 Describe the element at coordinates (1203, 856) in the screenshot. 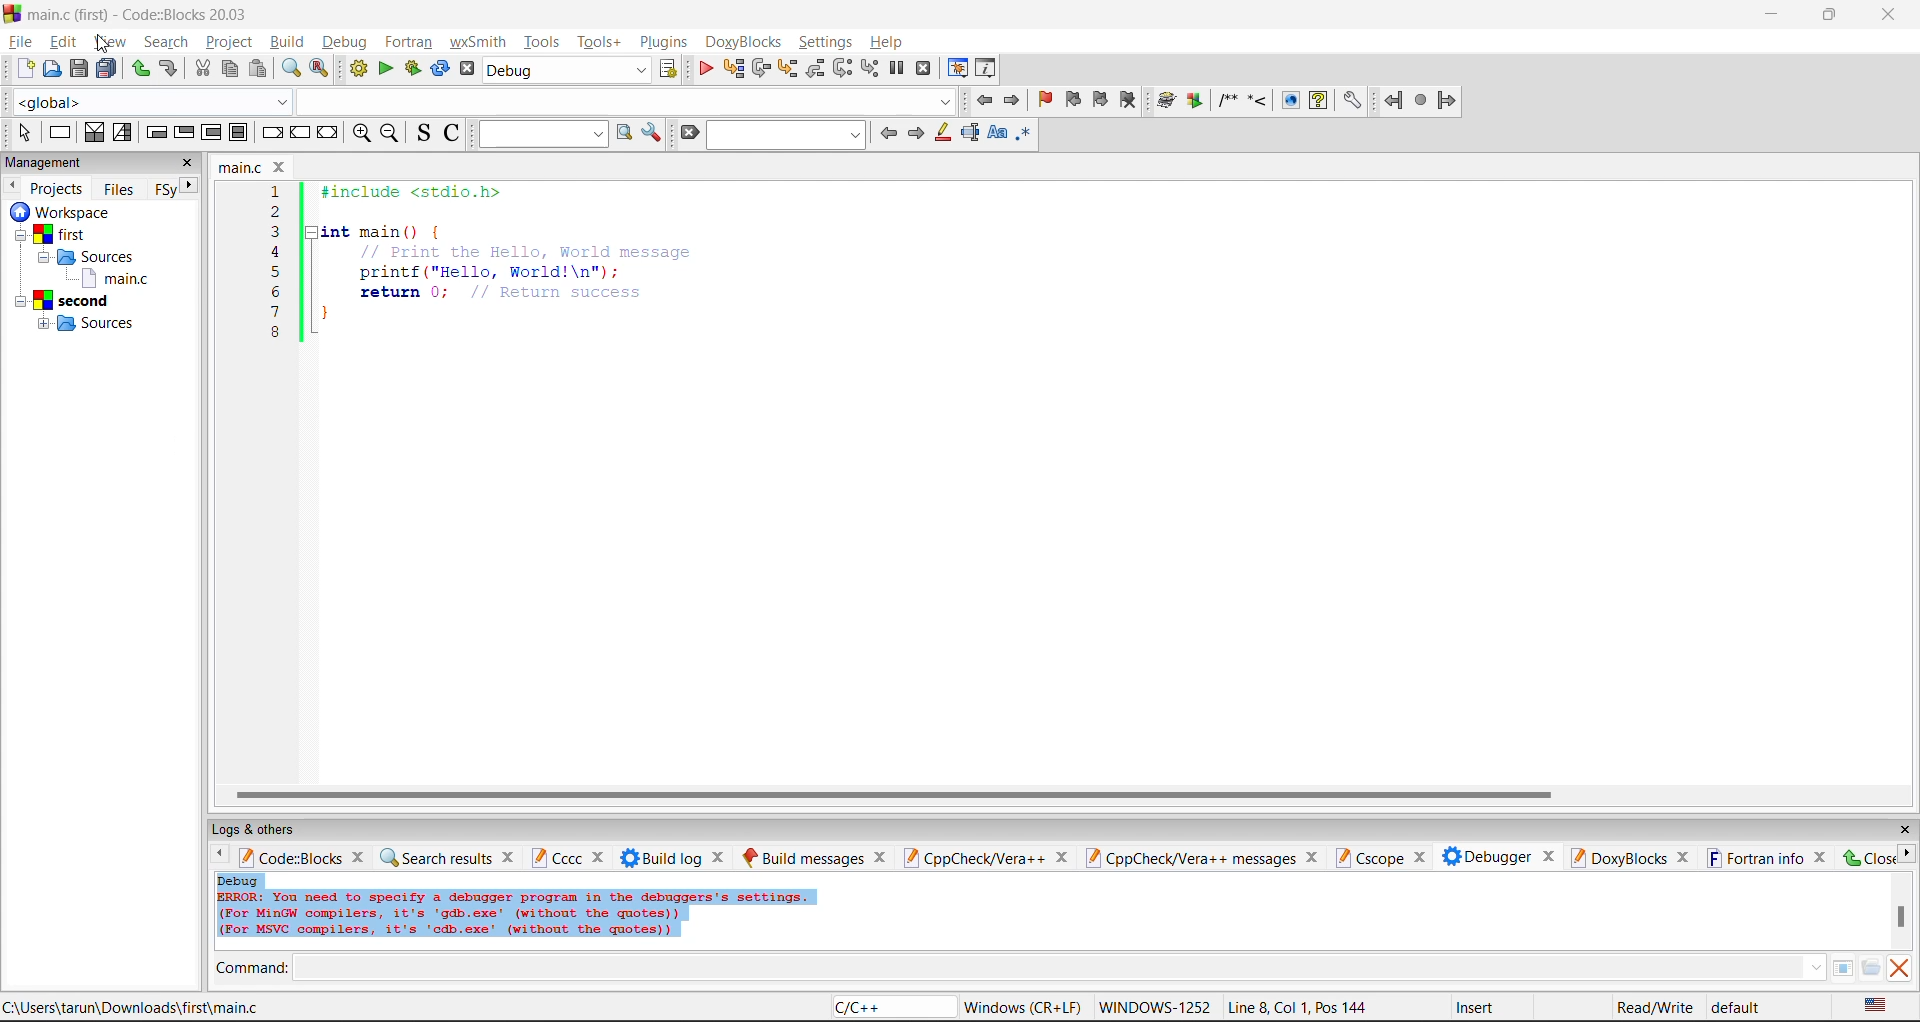

I see `cppcheck/vera++messages` at that location.